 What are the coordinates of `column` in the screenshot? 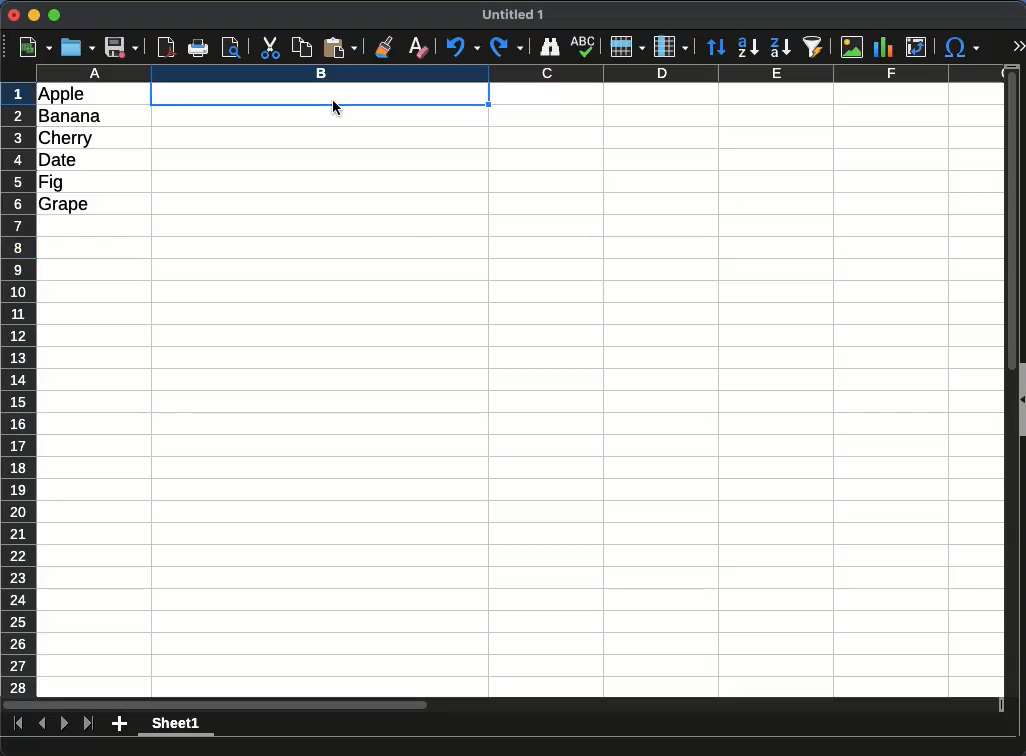 It's located at (521, 73).